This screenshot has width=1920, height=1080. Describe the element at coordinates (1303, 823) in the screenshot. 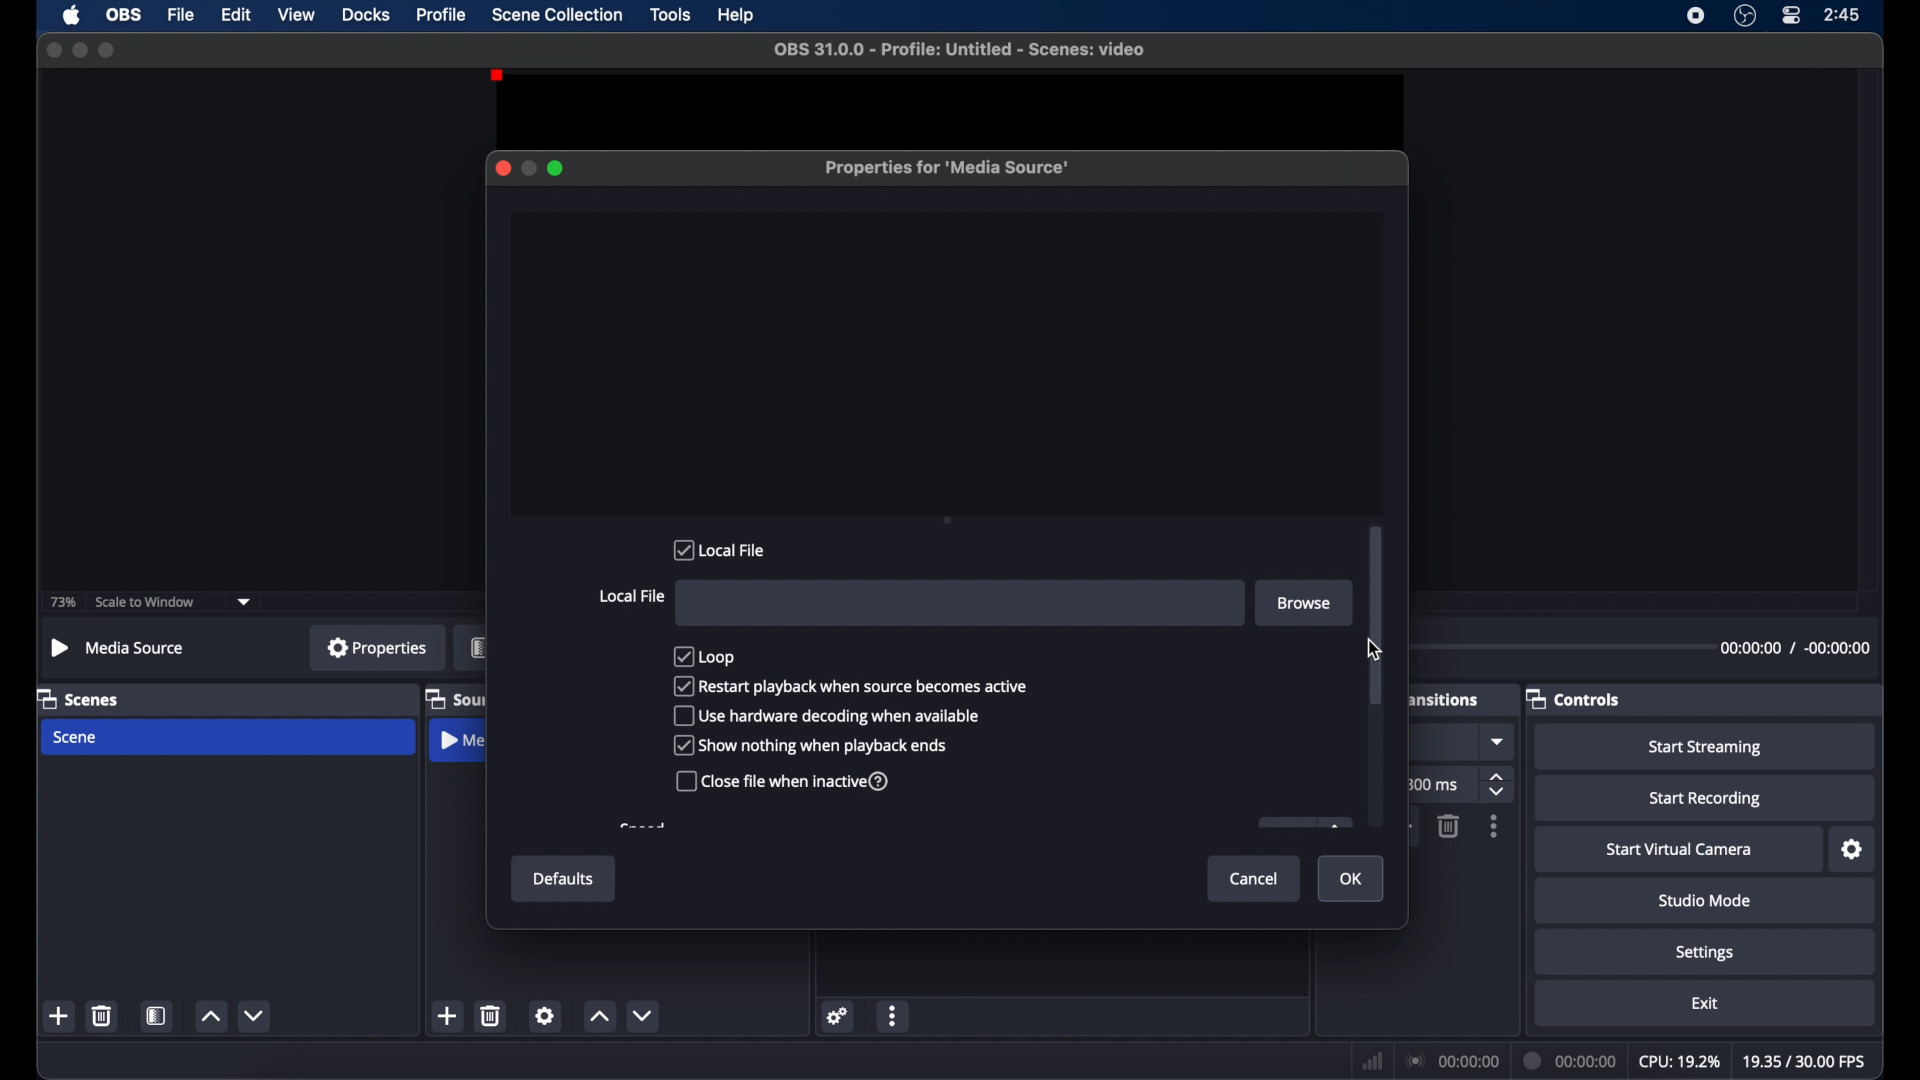

I see `obscured icon` at that location.